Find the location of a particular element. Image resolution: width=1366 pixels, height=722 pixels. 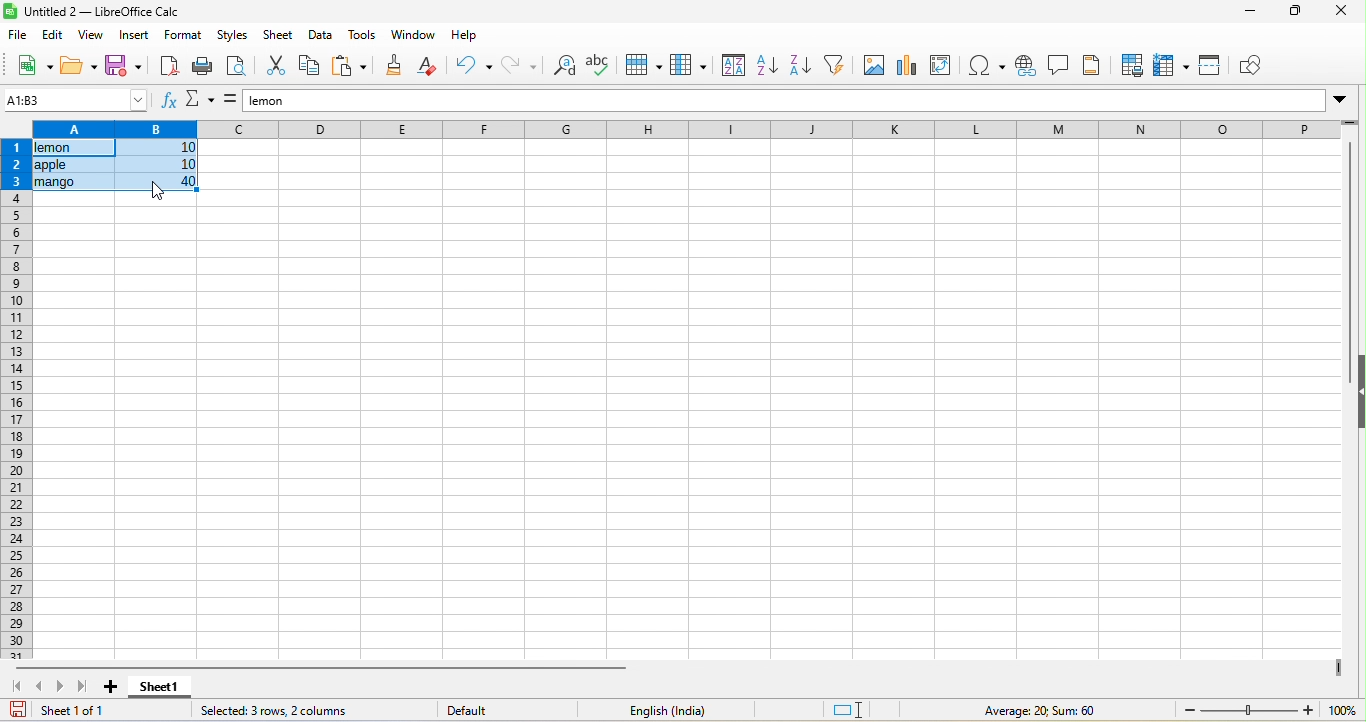

redo is located at coordinates (519, 67).